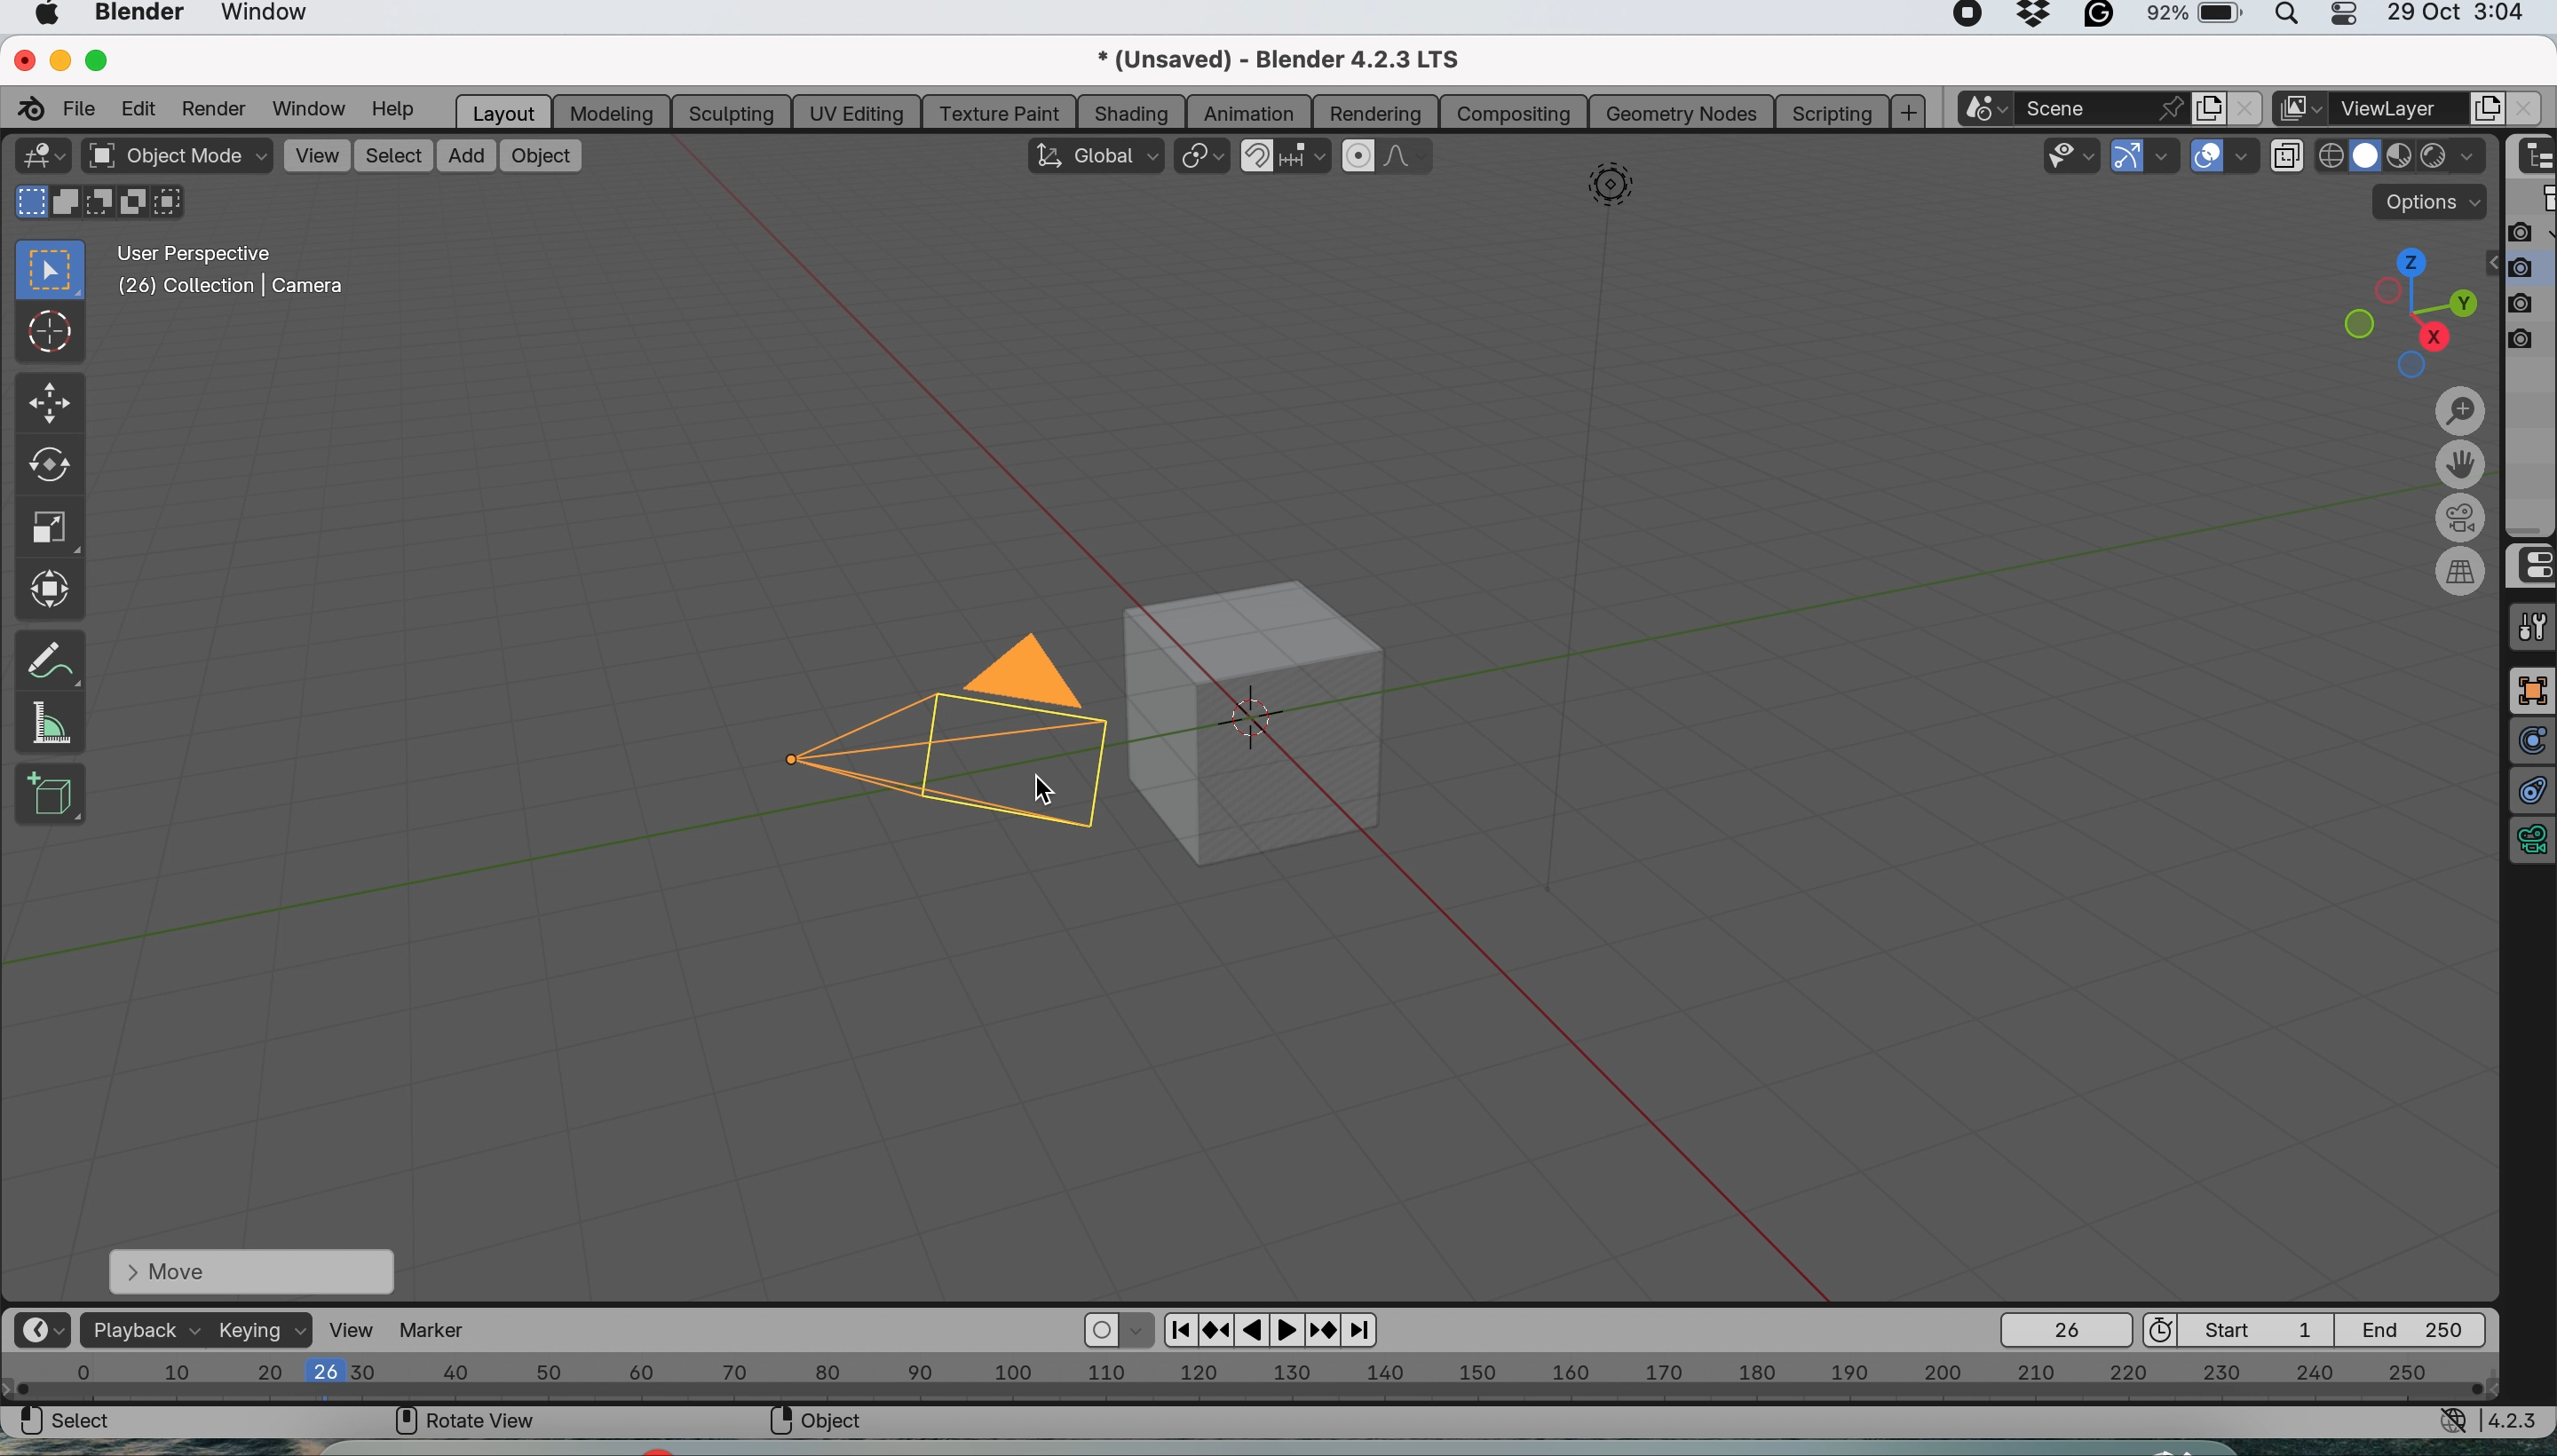 This screenshot has height=1456, width=2557. What do you see at coordinates (2397, 309) in the screenshot?
I see `preset viewpoints` at bounding box center [2397, 309].